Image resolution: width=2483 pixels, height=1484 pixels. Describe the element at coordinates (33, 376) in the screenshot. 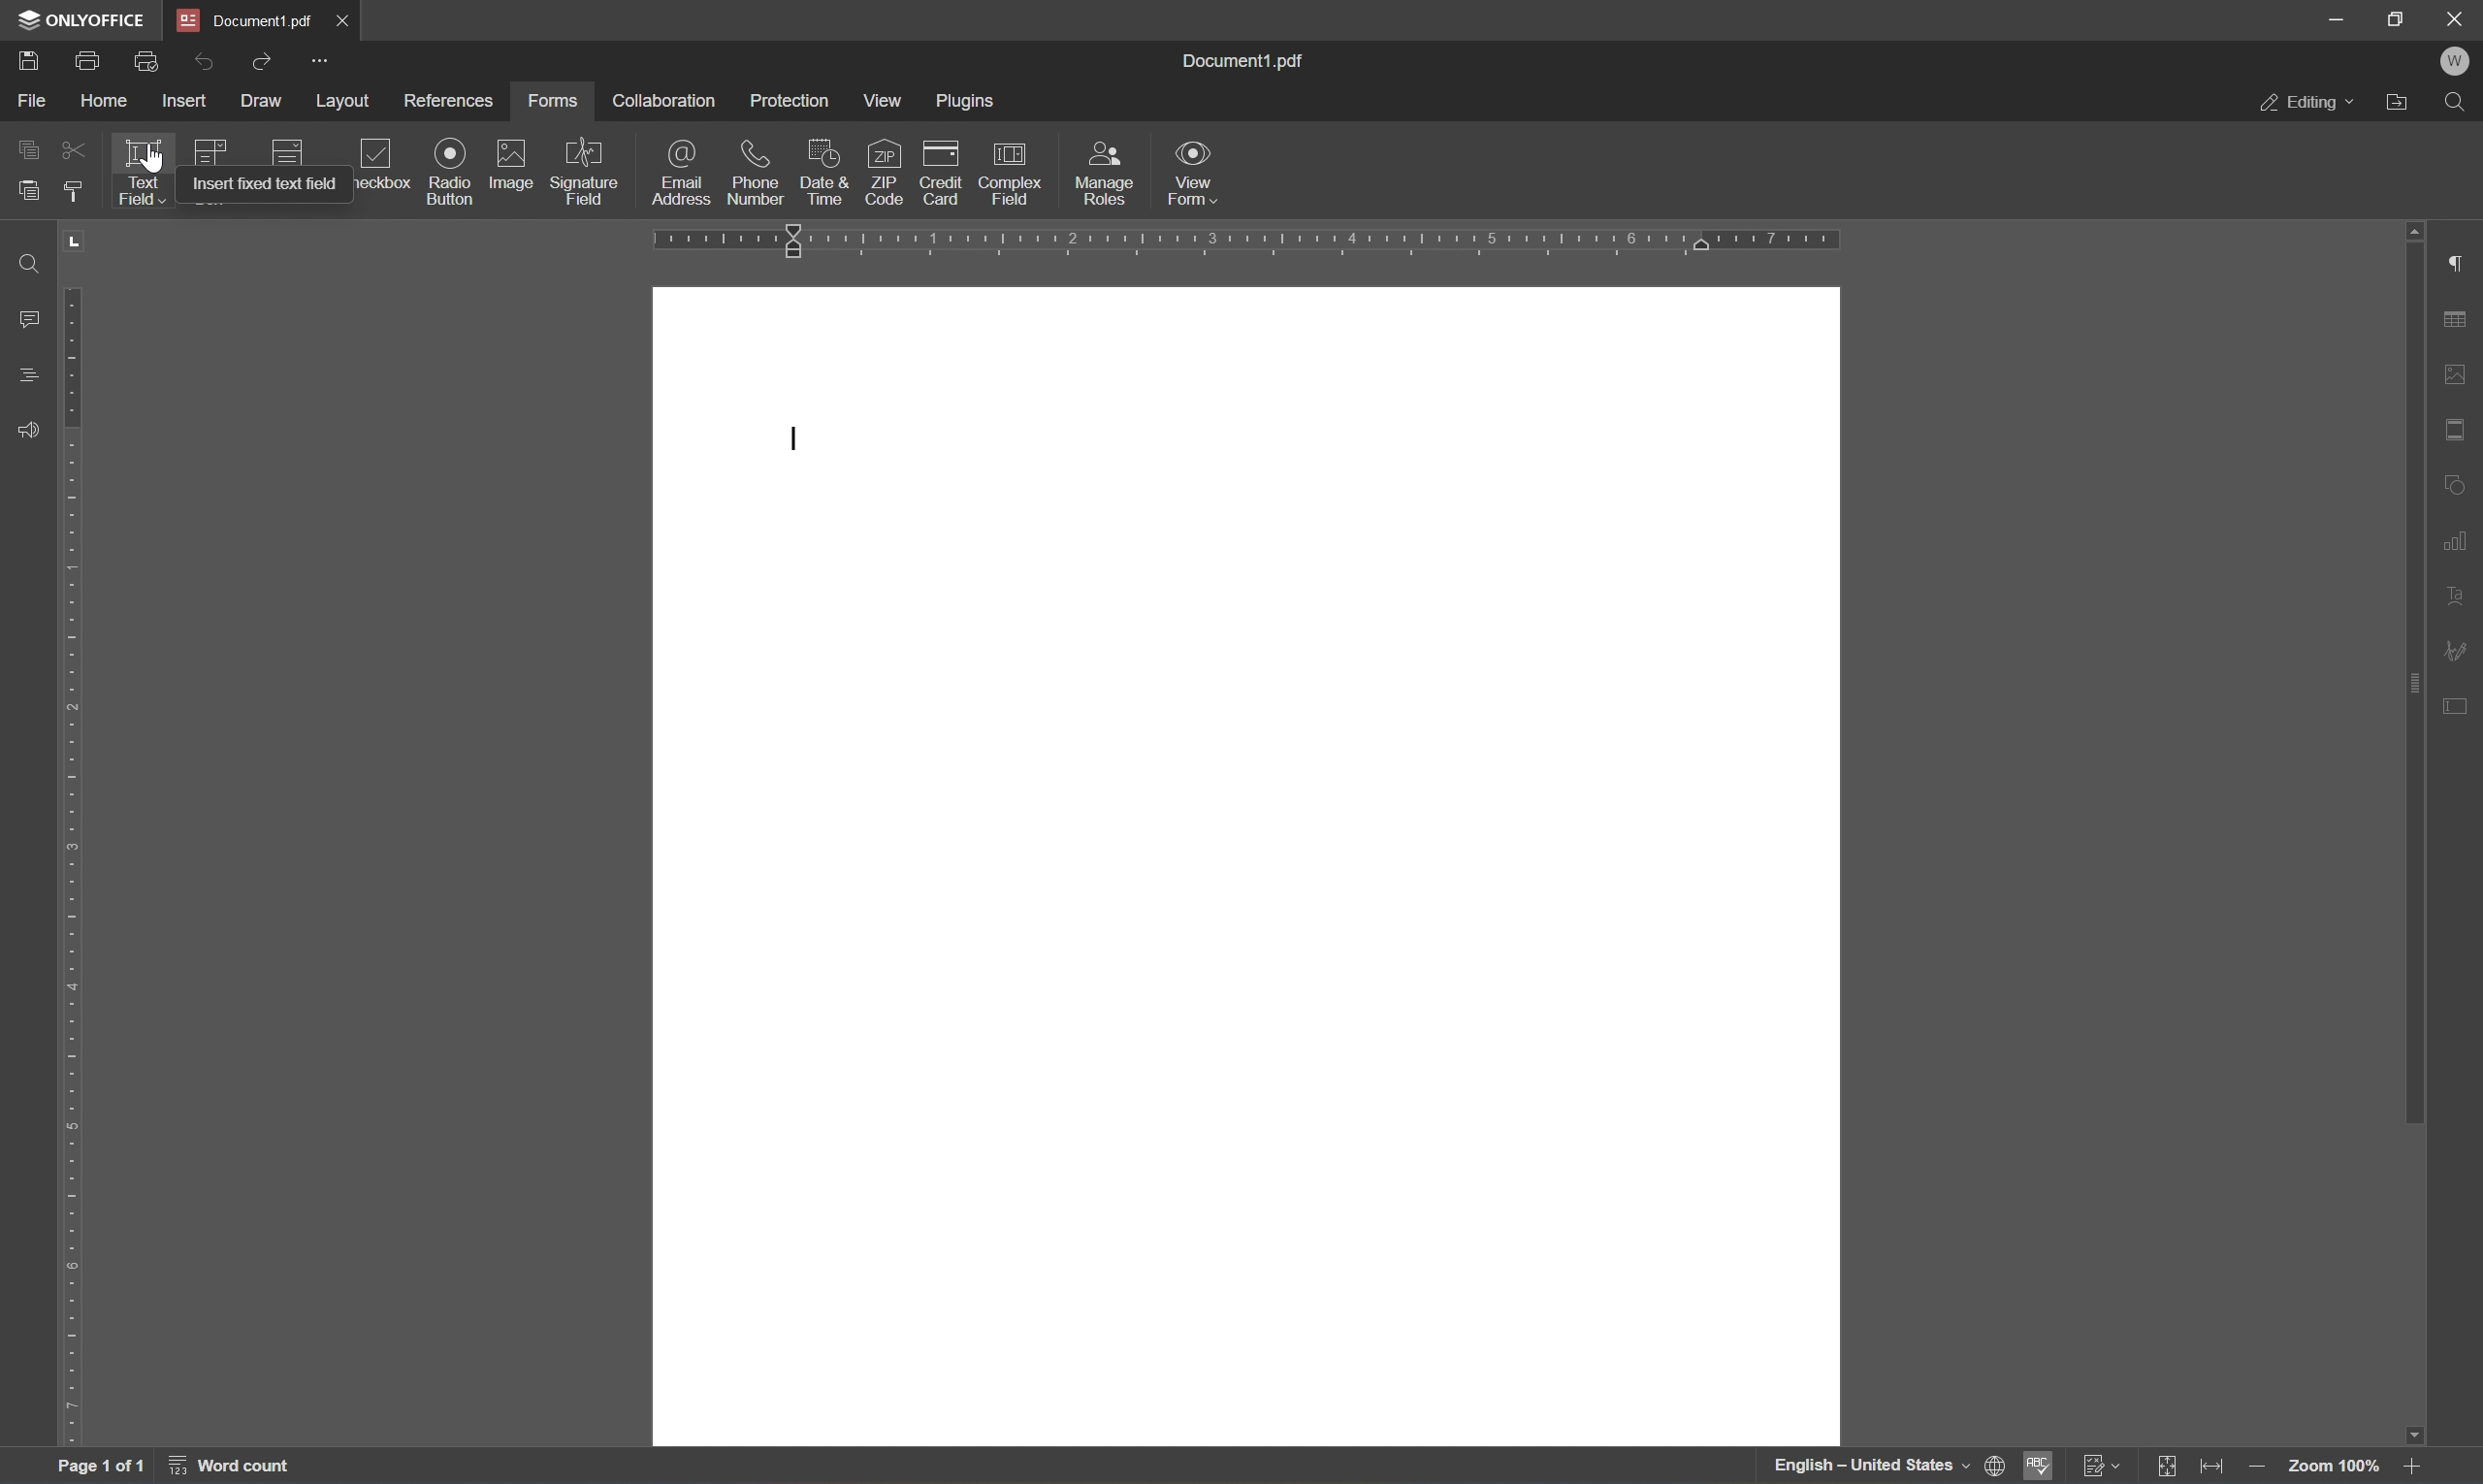

I see `headings` at that location.